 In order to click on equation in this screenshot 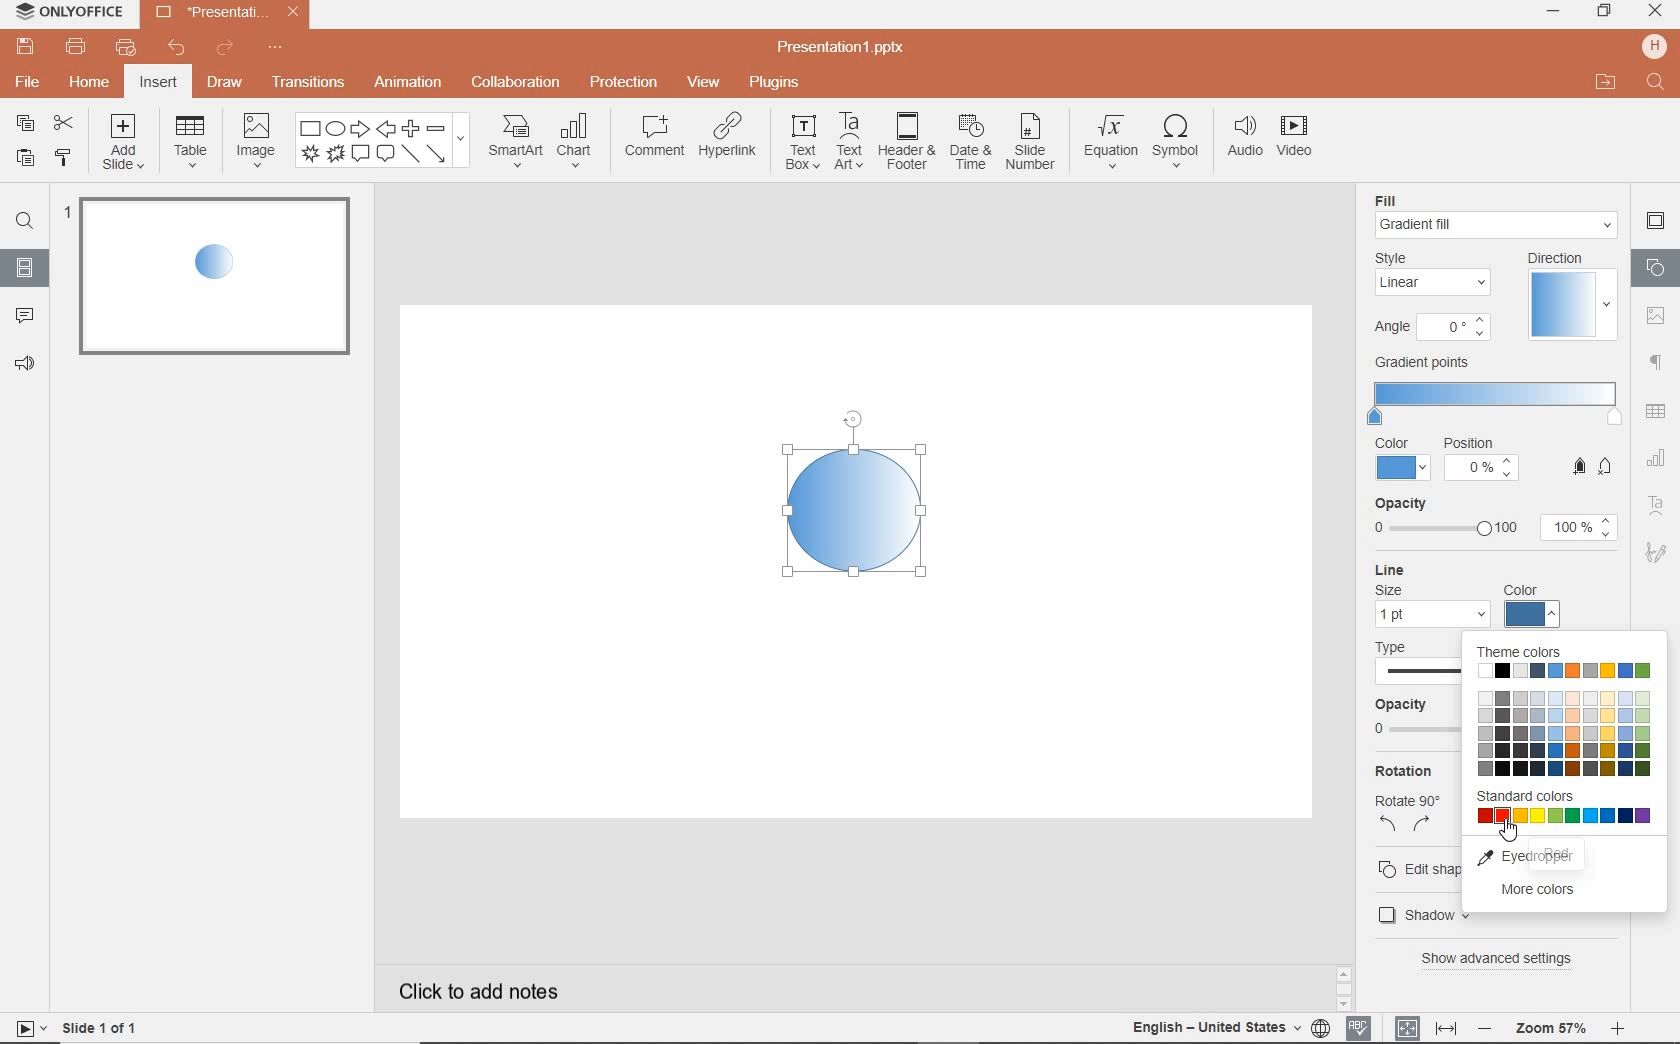, I will do `click(1109, 141)`.